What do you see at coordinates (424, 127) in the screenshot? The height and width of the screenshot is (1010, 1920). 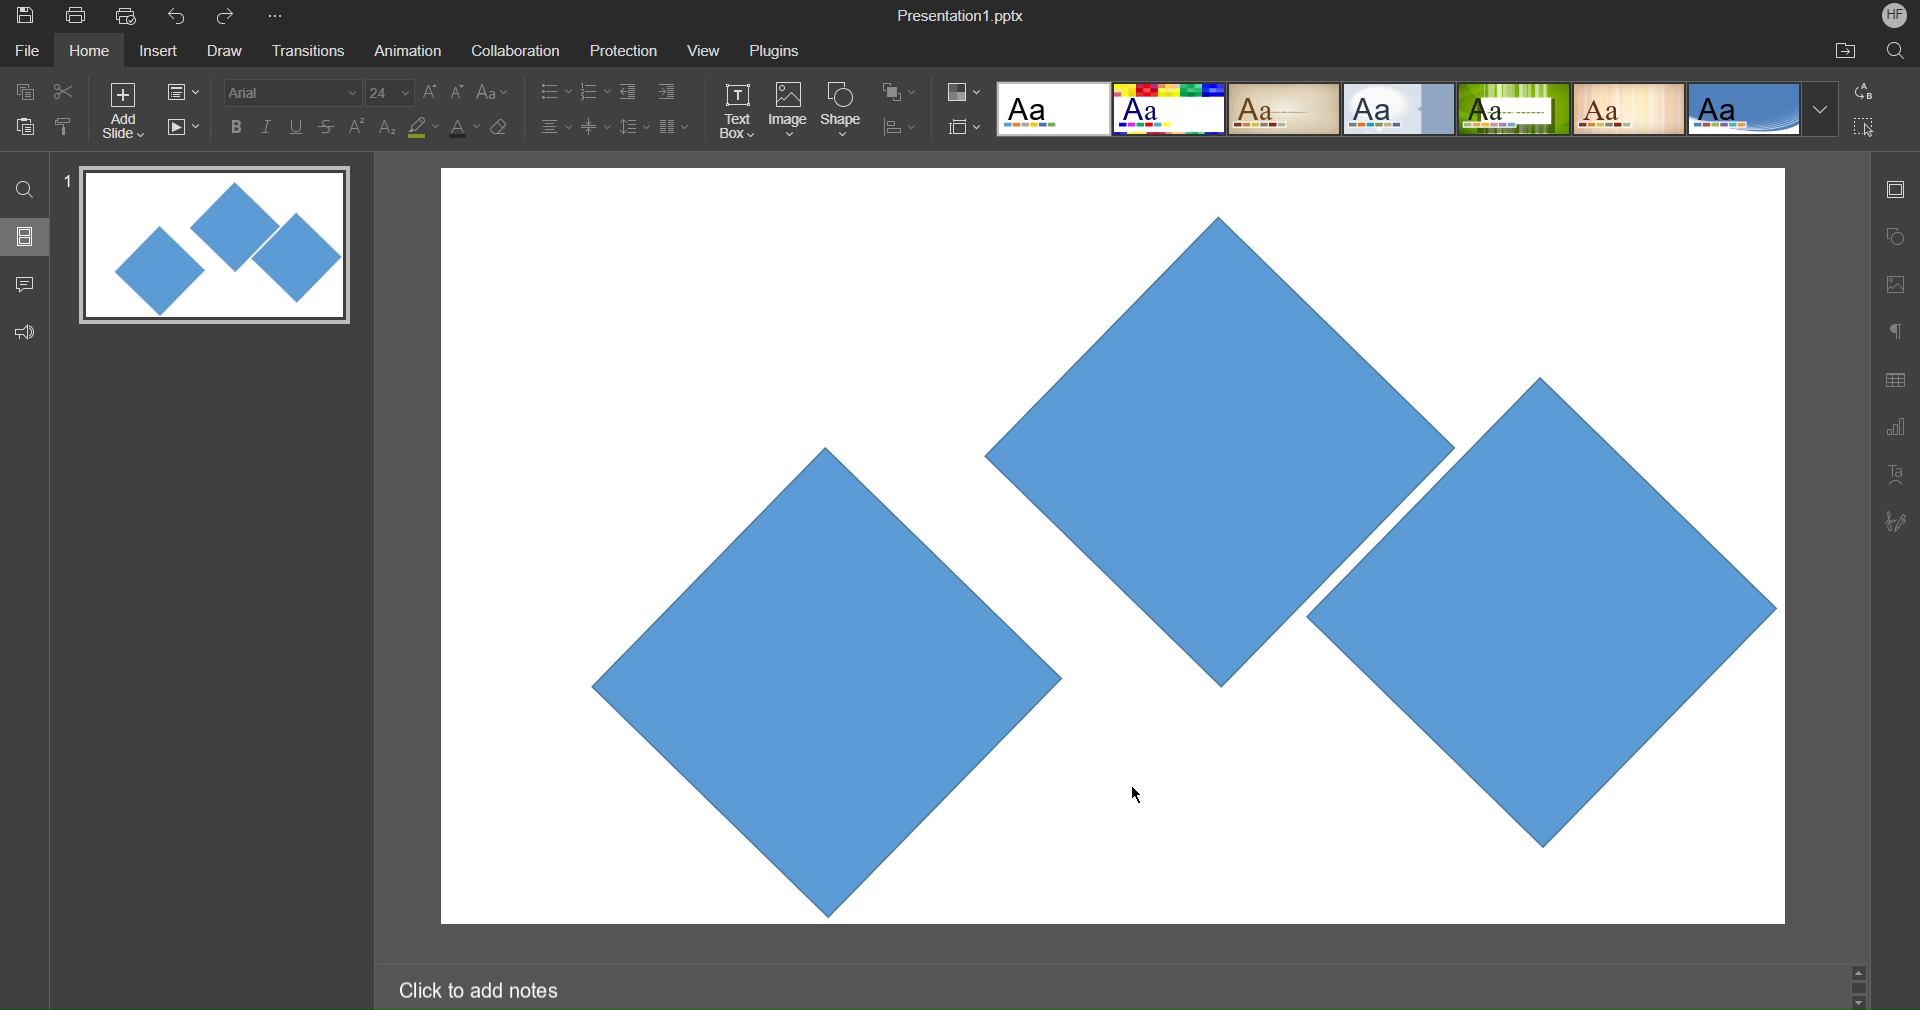 I see `Highlight` at bounding box center [424, 127].